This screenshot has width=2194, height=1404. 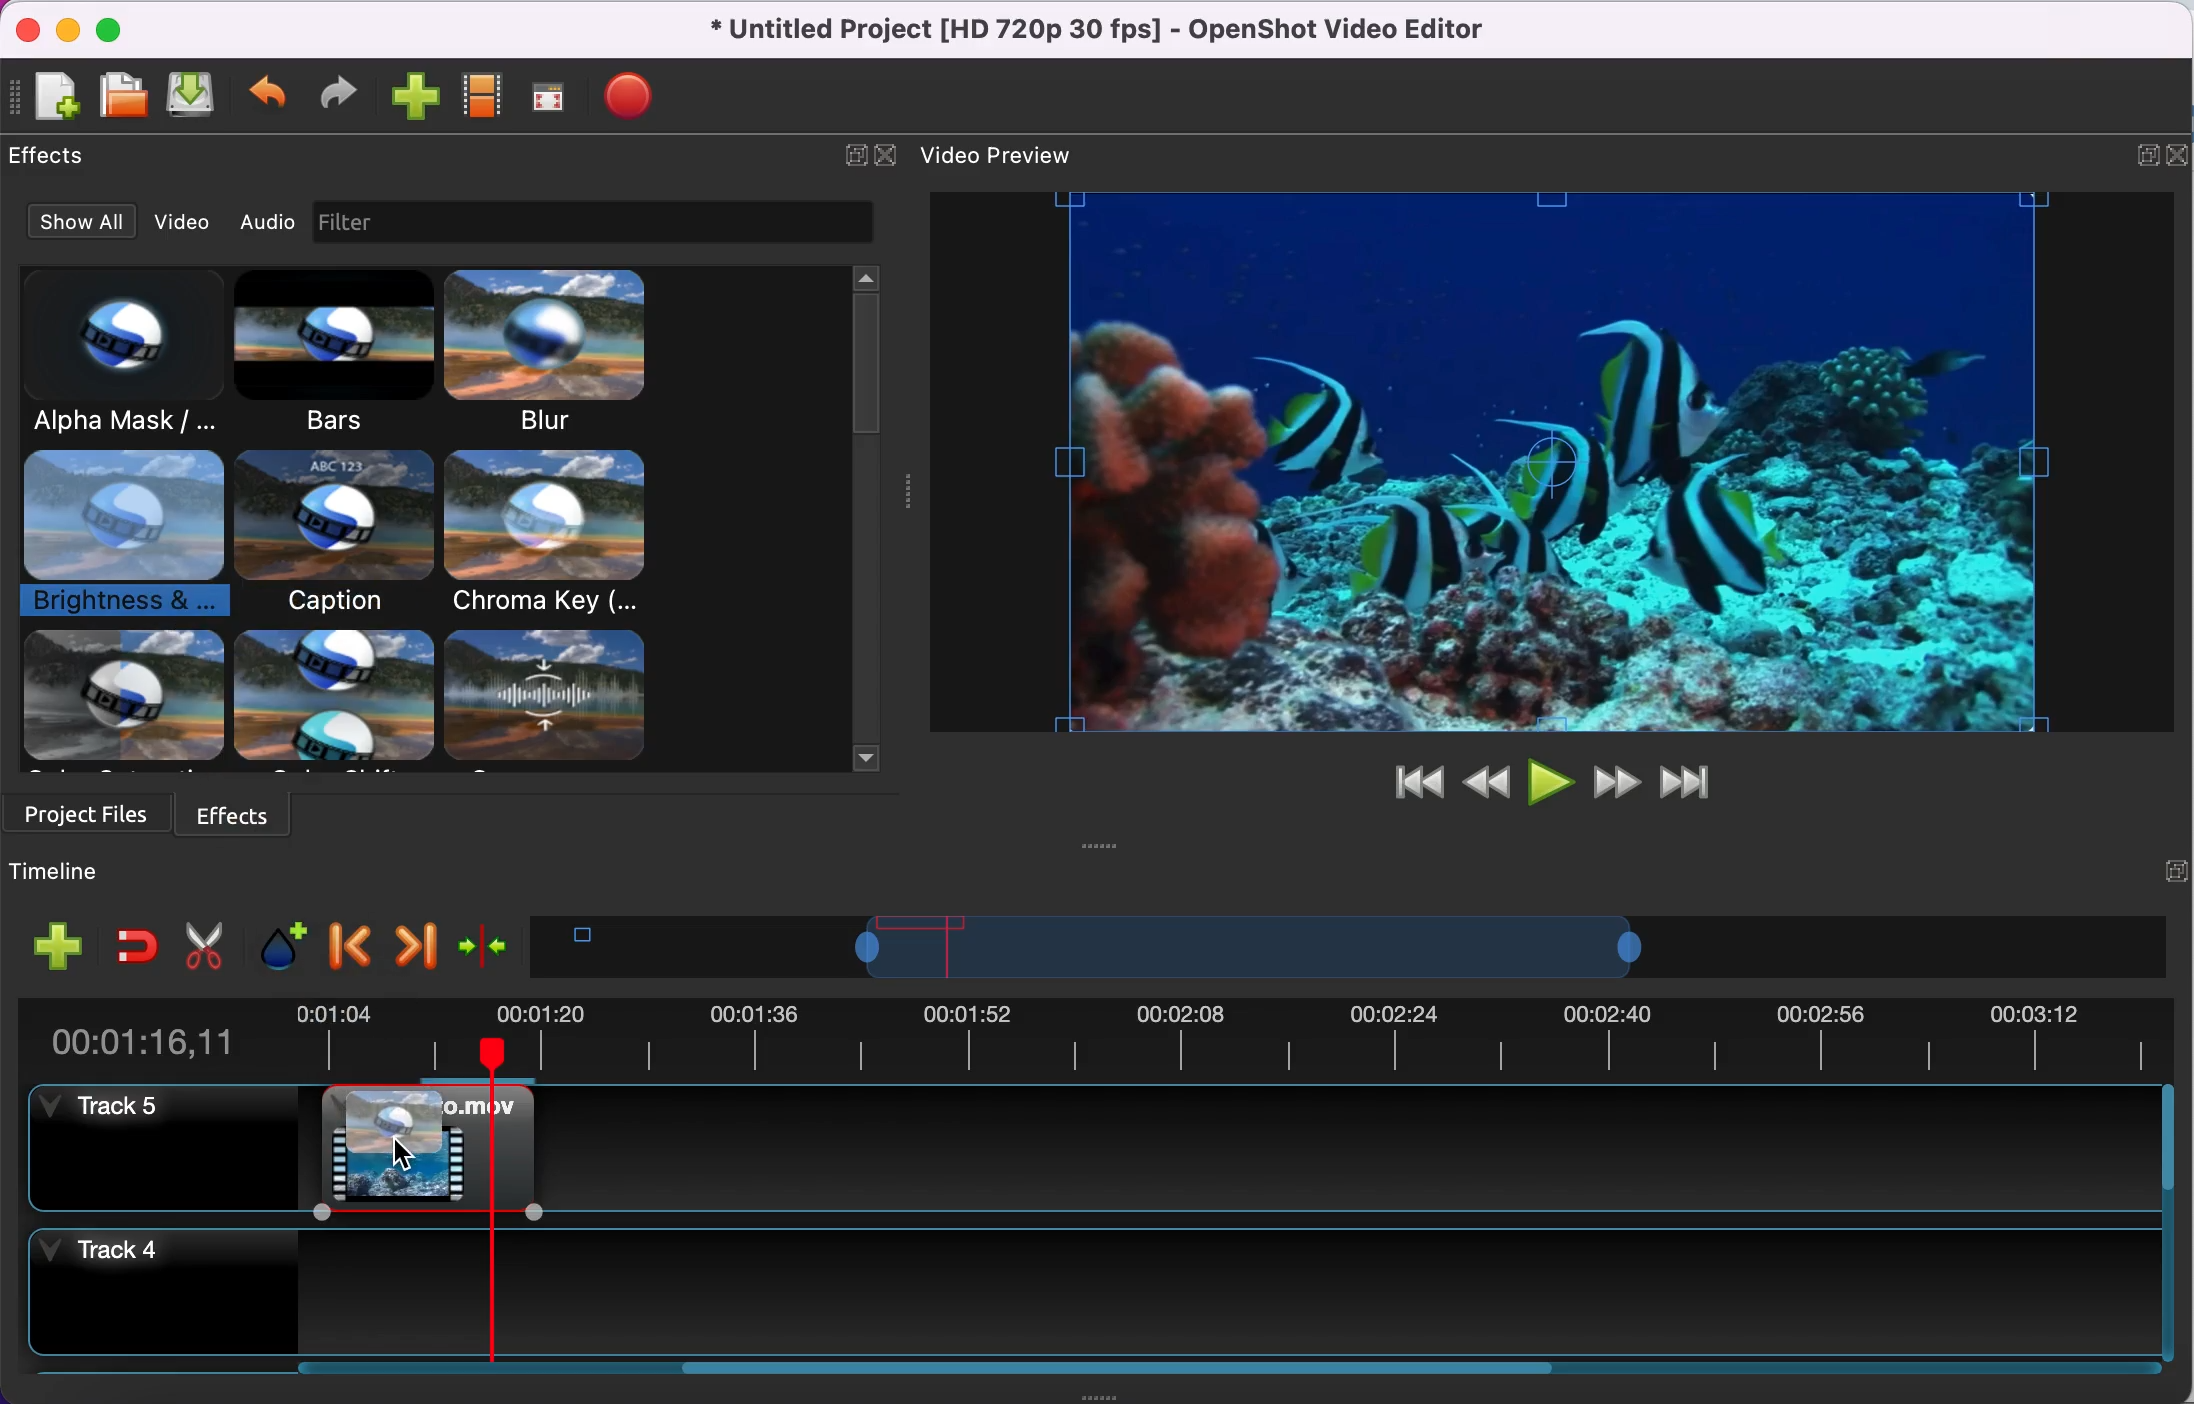 What do you see at coordinates (346, 700) in the screenshot?
I see `other effects` at bounding box center [346, 700].